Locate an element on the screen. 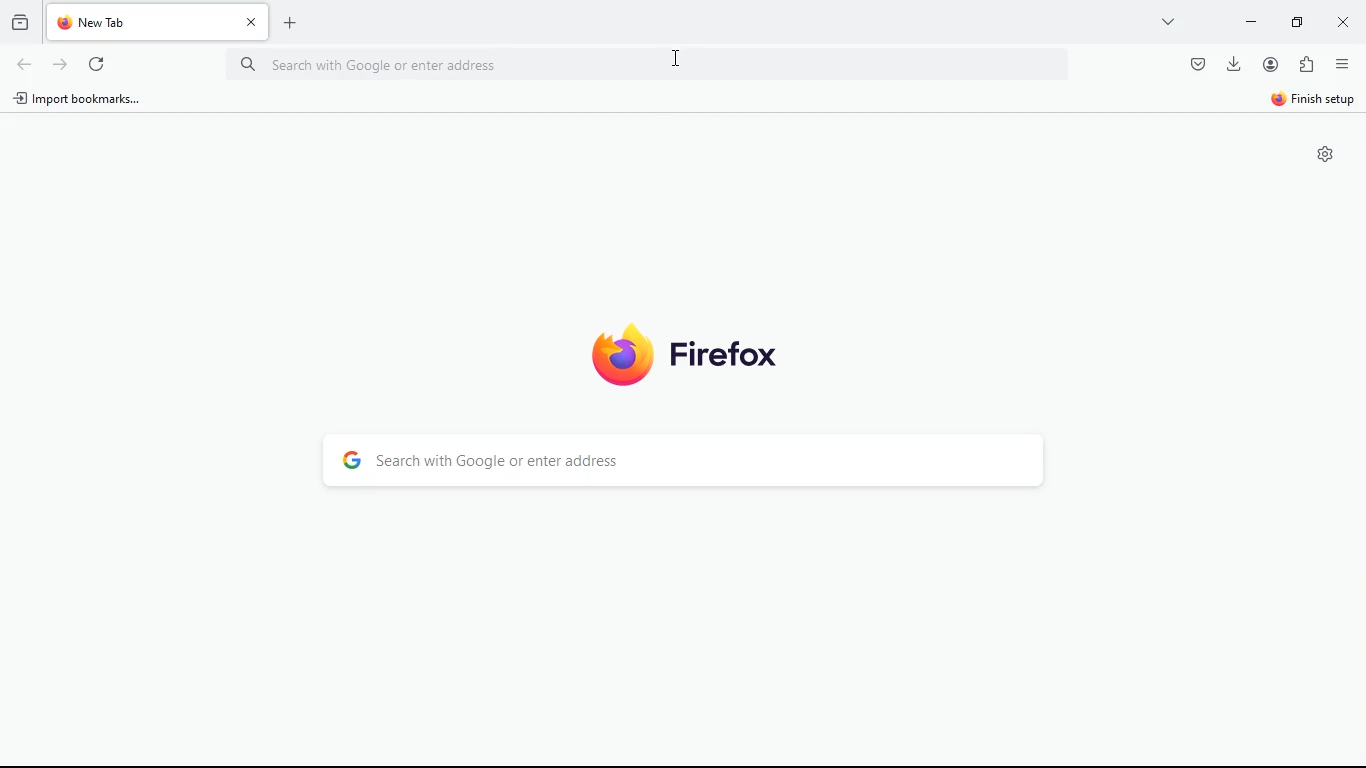  refresh is located at coordinates (100, 64).